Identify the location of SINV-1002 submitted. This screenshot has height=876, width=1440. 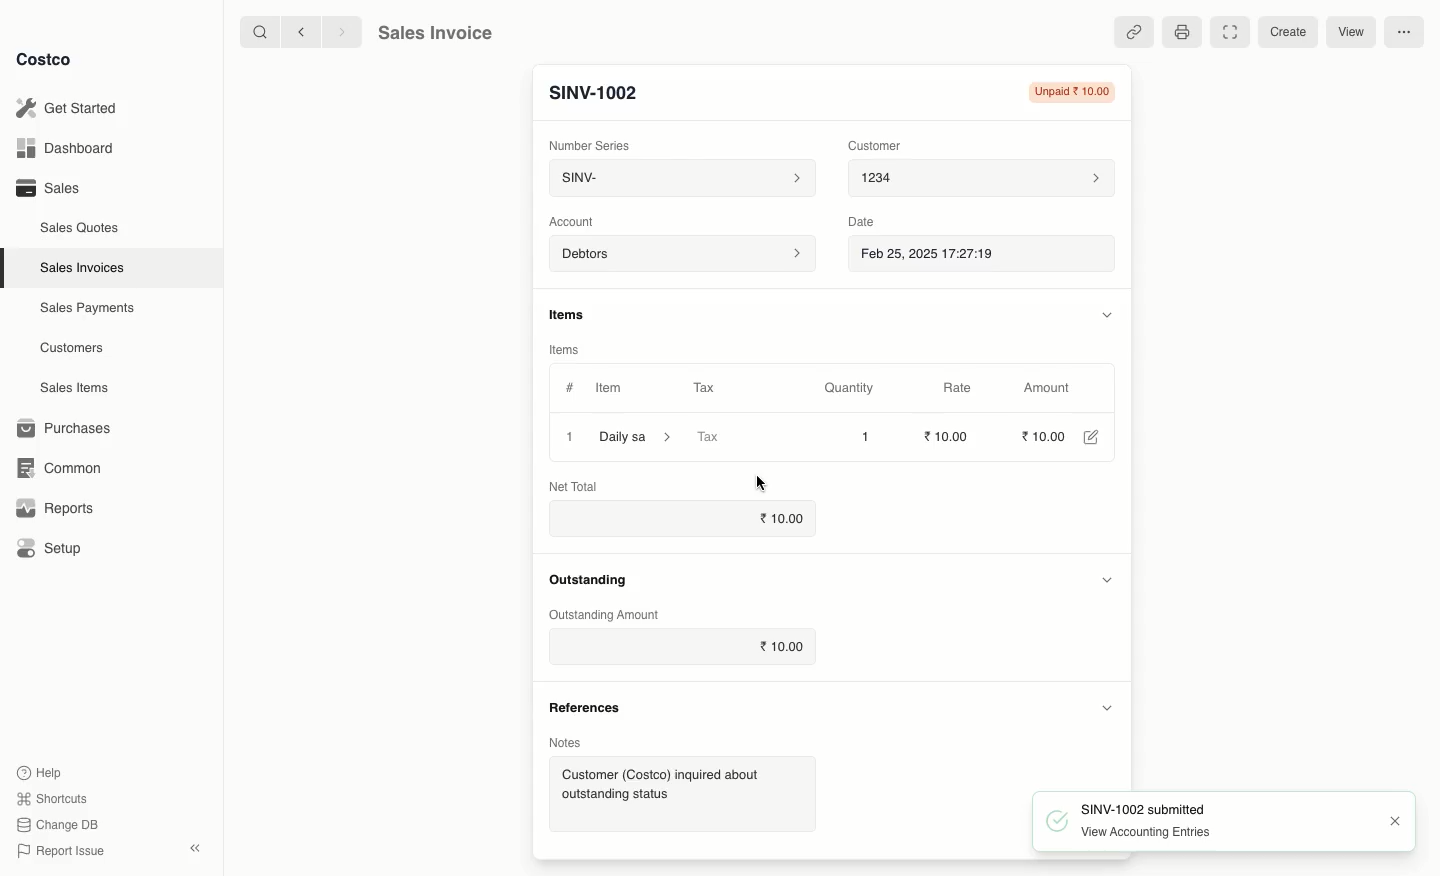
(1124, 808).